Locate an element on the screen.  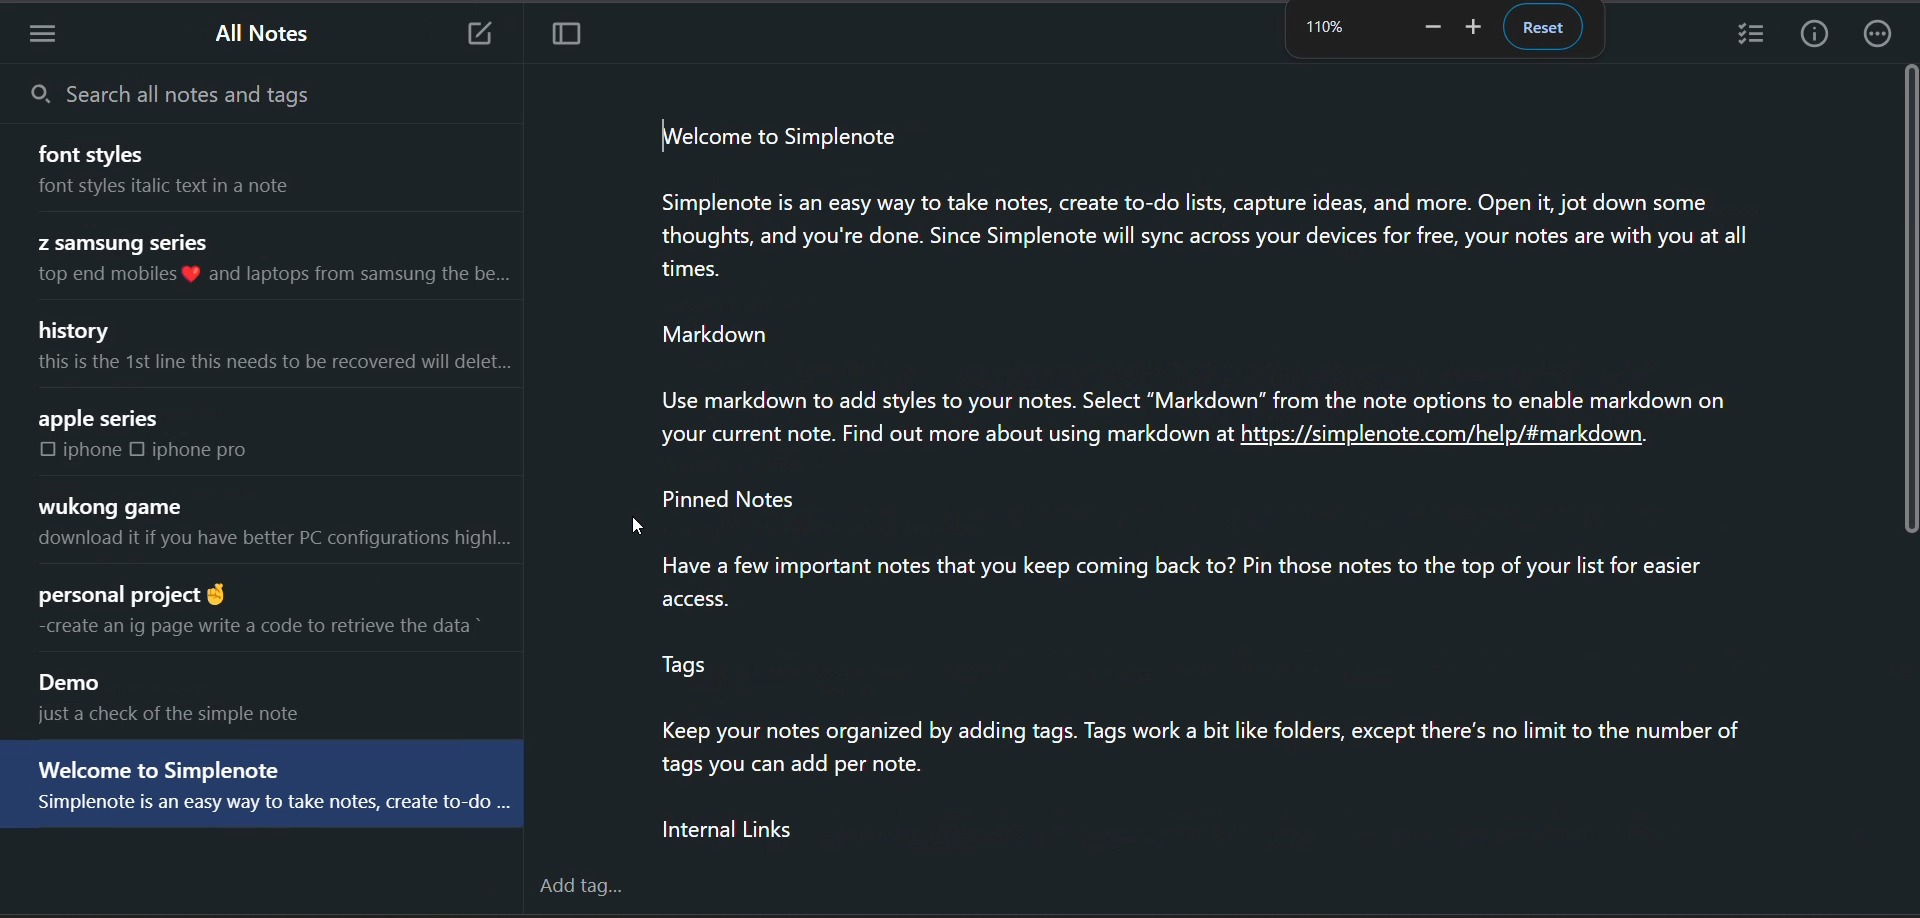
Welcome to Simplenote is located at coordinates (161, 768).